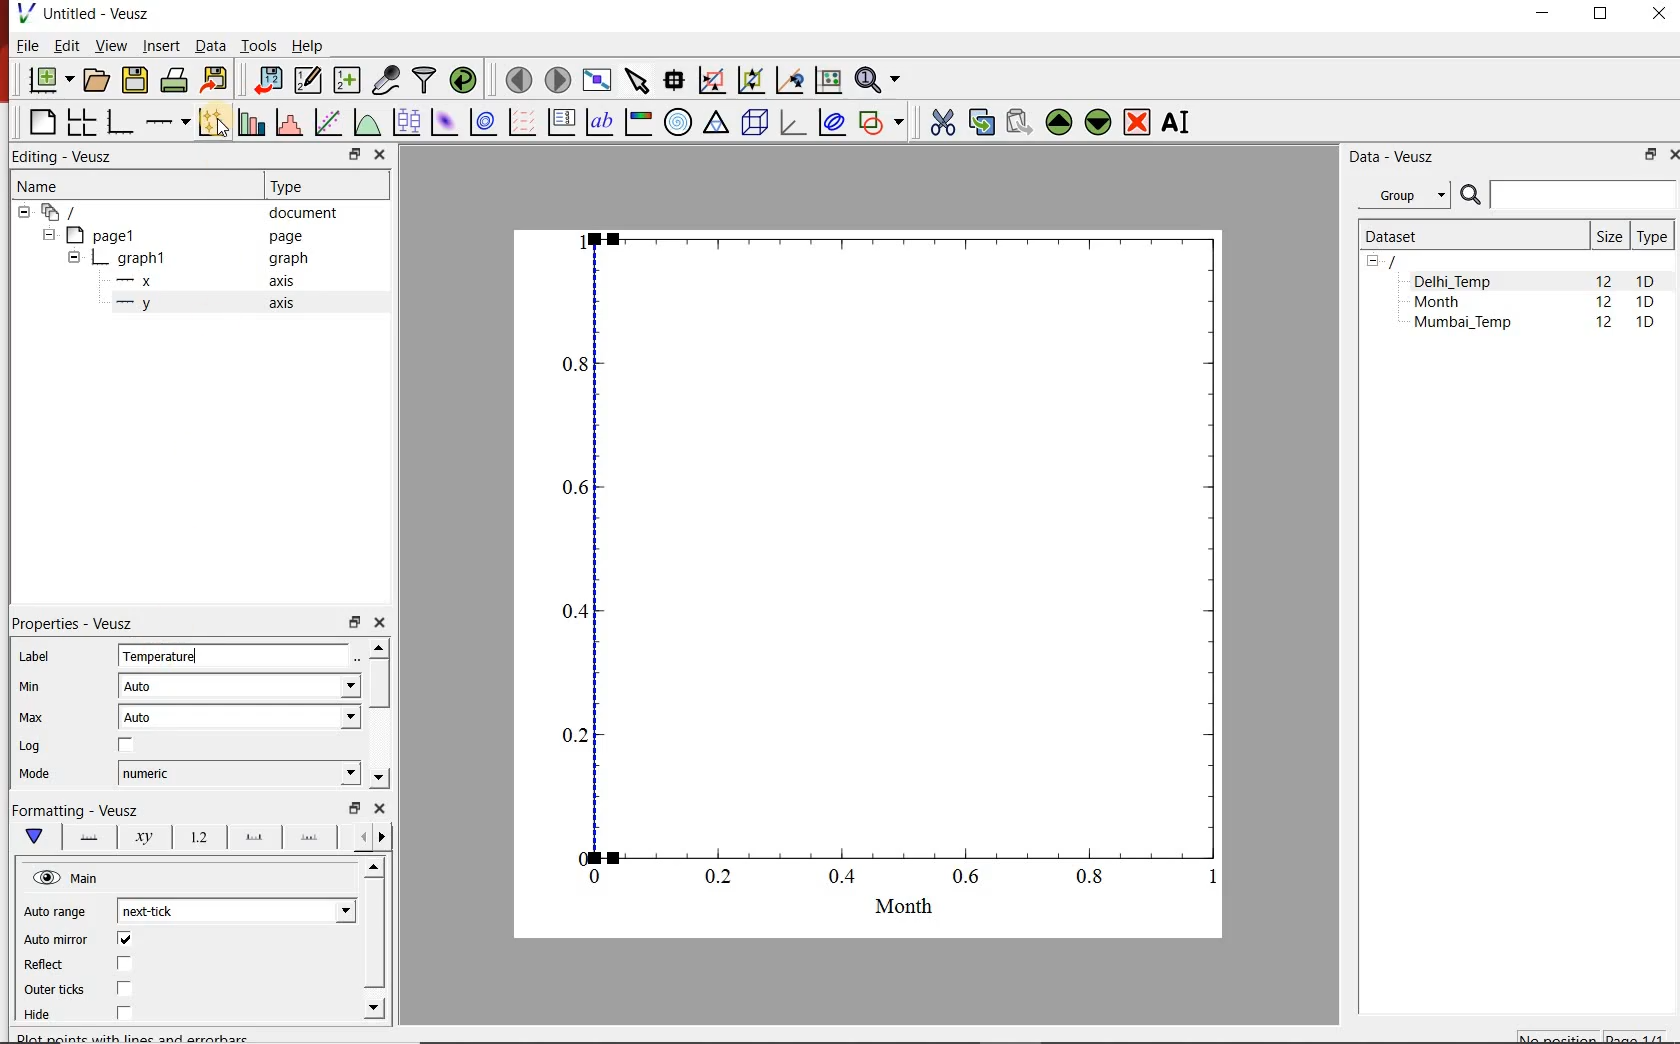 This screenshot has width=1680, height=1044. Describe the element at coordinates (174, 81) in the screenshot. I see `print the document` at that location.